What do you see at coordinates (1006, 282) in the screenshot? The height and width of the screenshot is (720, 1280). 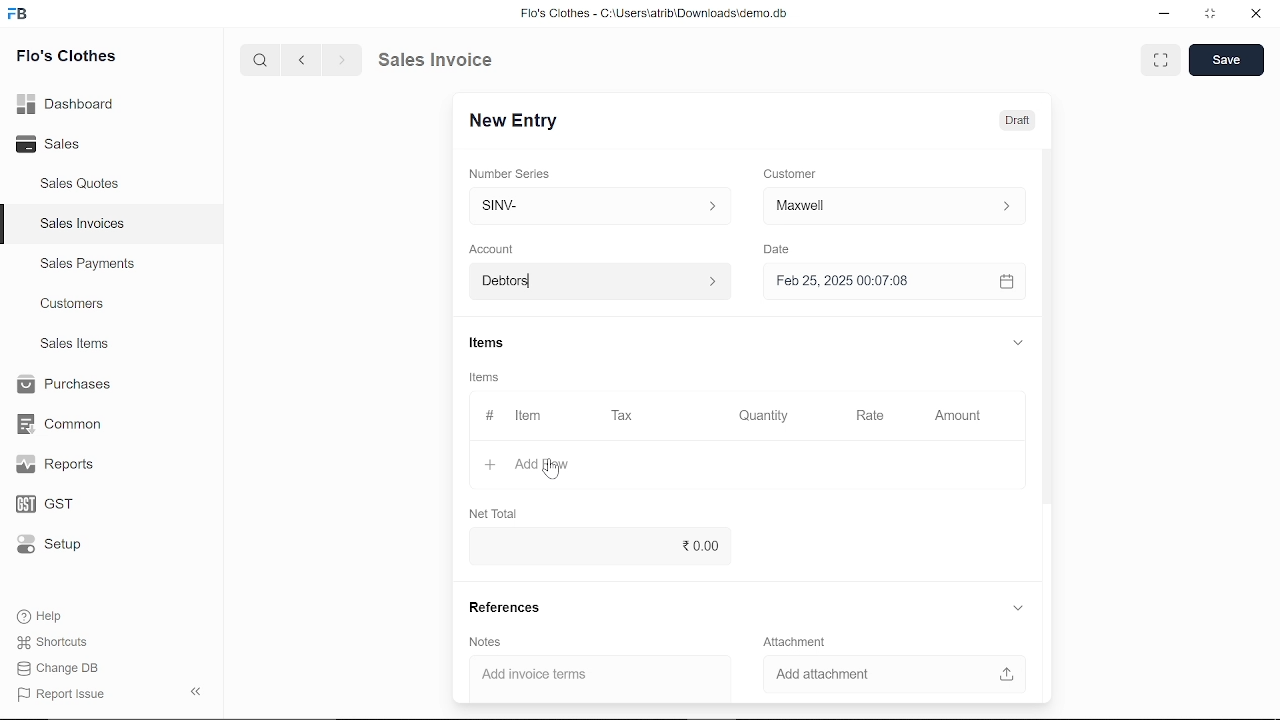 I see `open calender` at bounding box center [1006, 282].